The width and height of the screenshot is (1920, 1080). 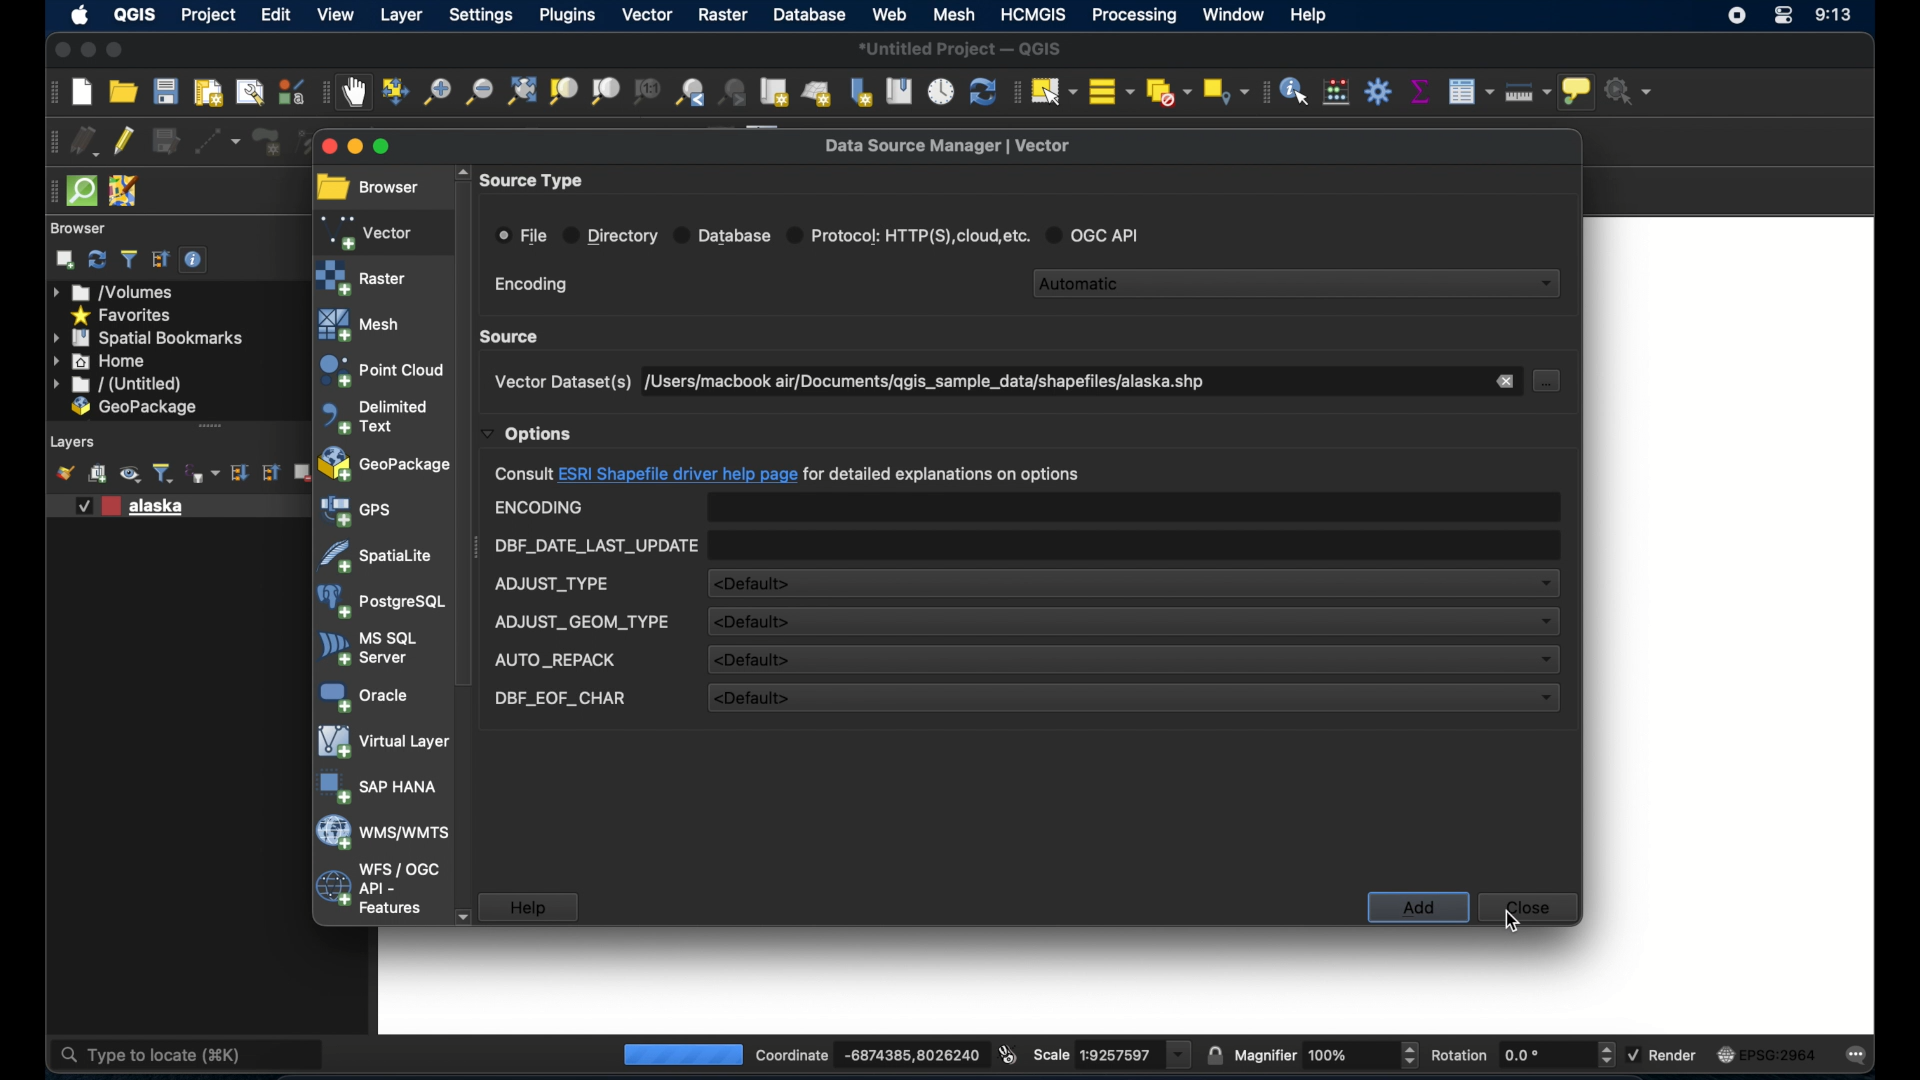 What do you see at coordinates (97, 260) in the screenshot?
I see `refresh` at bounding box center [97, 260].